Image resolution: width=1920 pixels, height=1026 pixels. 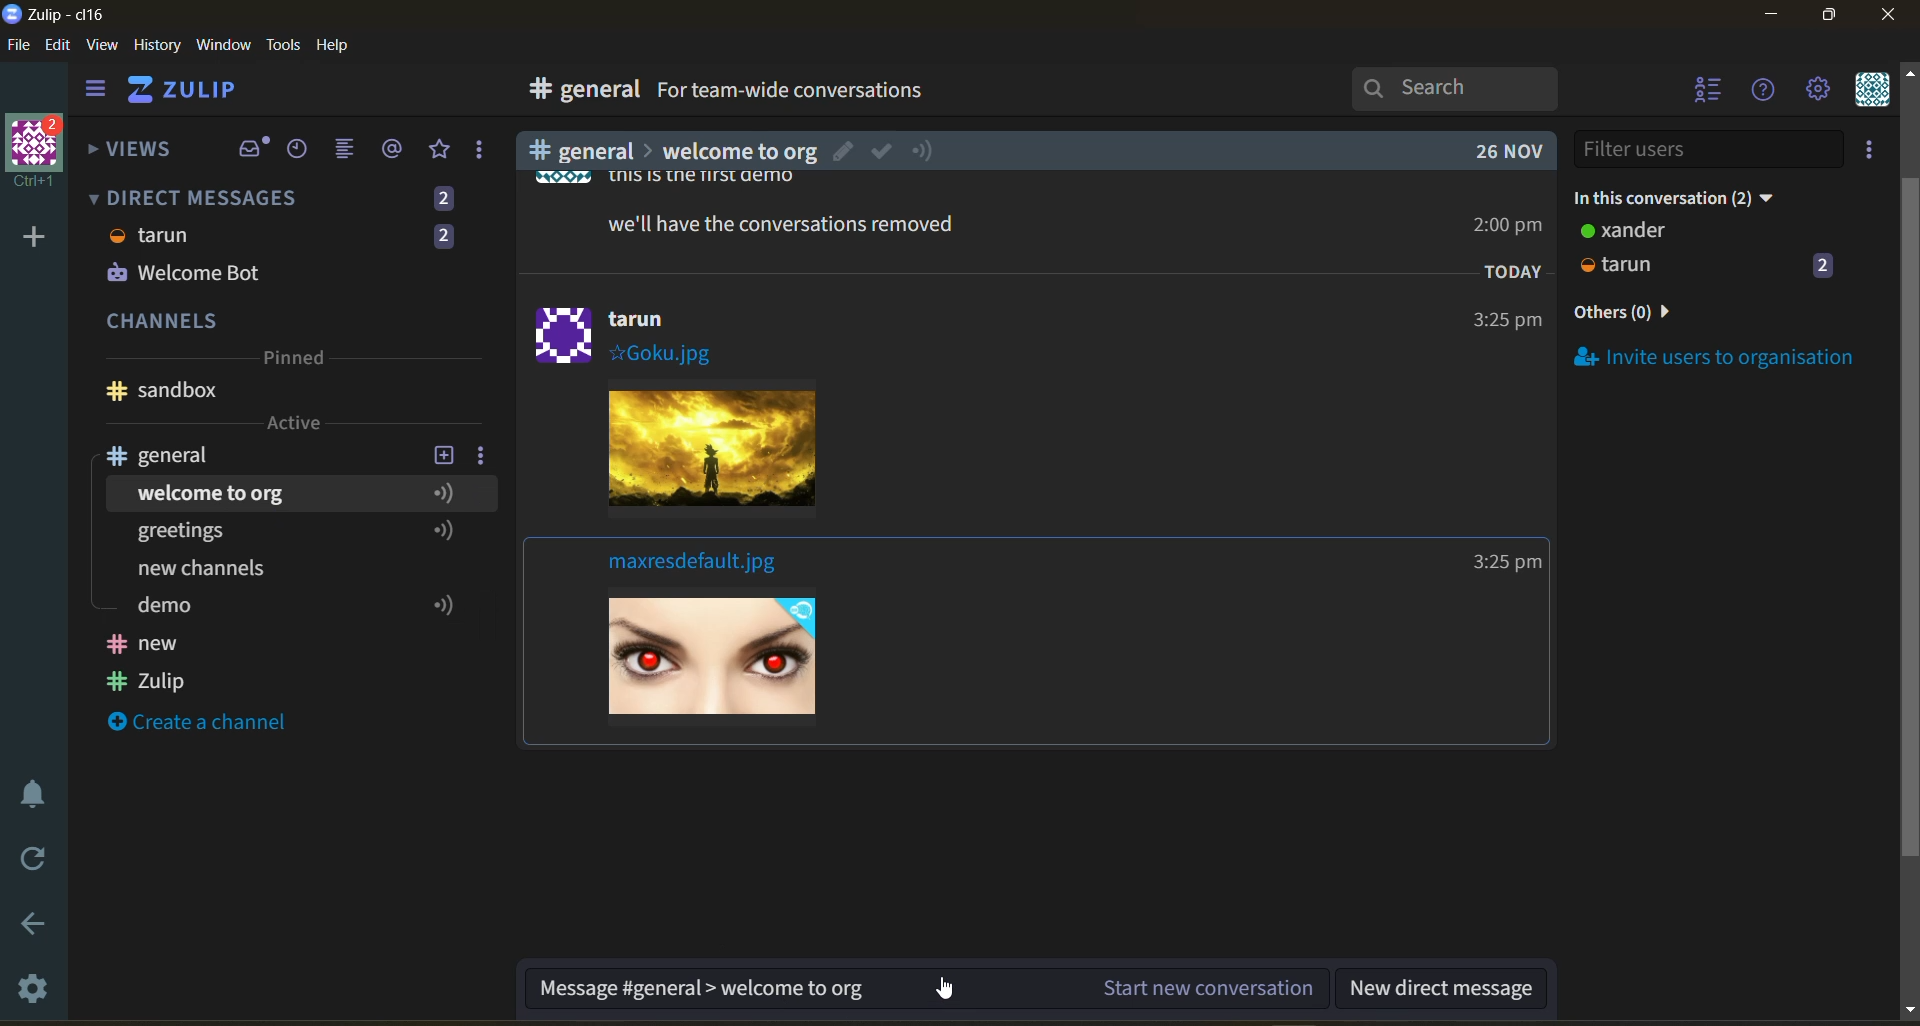 What do you see at coordinates (1870, 91) in the screenshot?
I see `personal menu` at bounding box center [1870, 91].